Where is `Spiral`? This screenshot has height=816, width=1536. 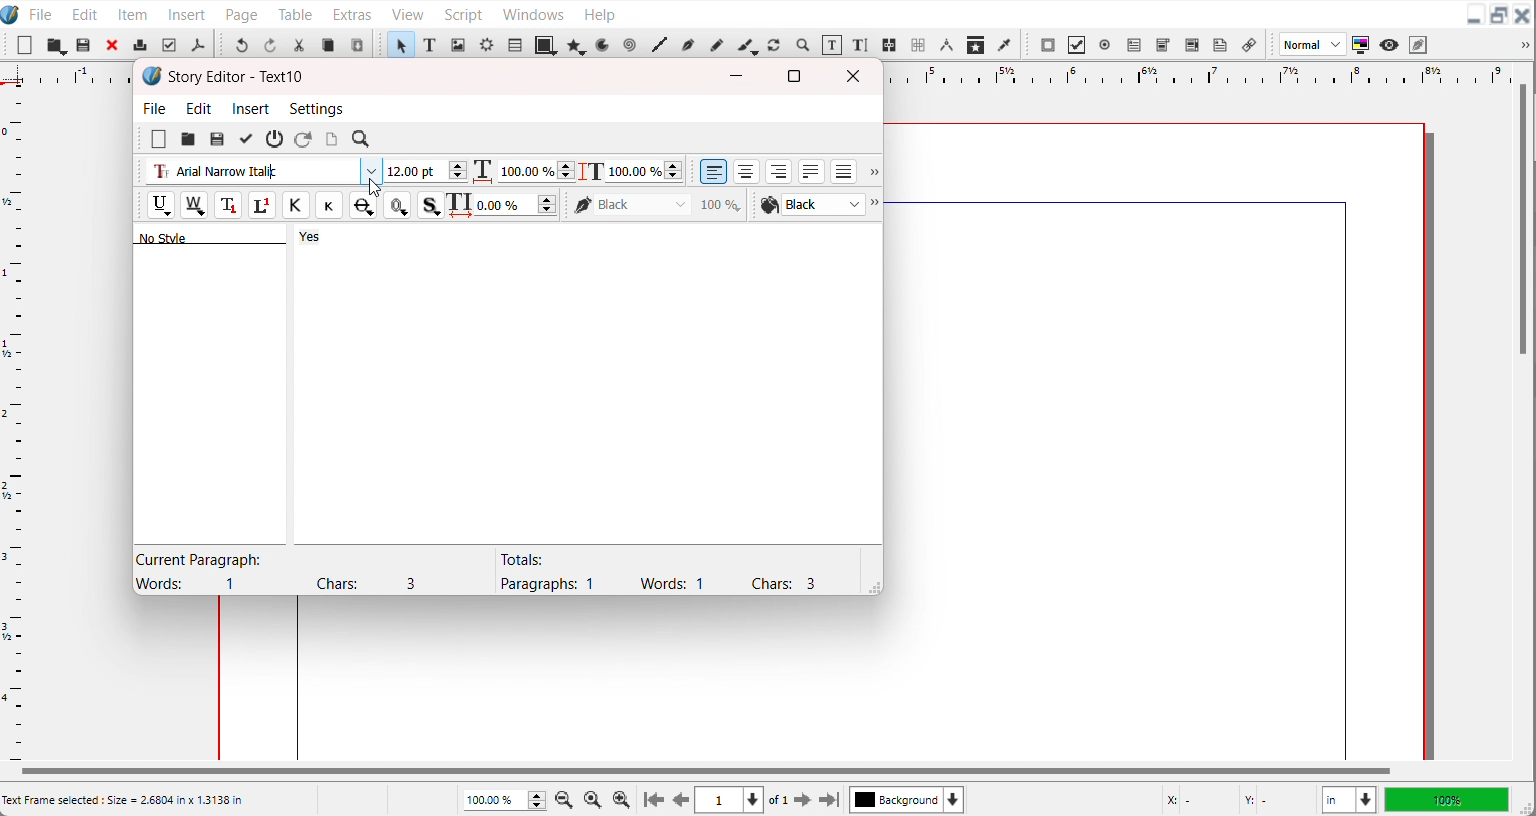 Spiral is located at coordinates (628, 45).